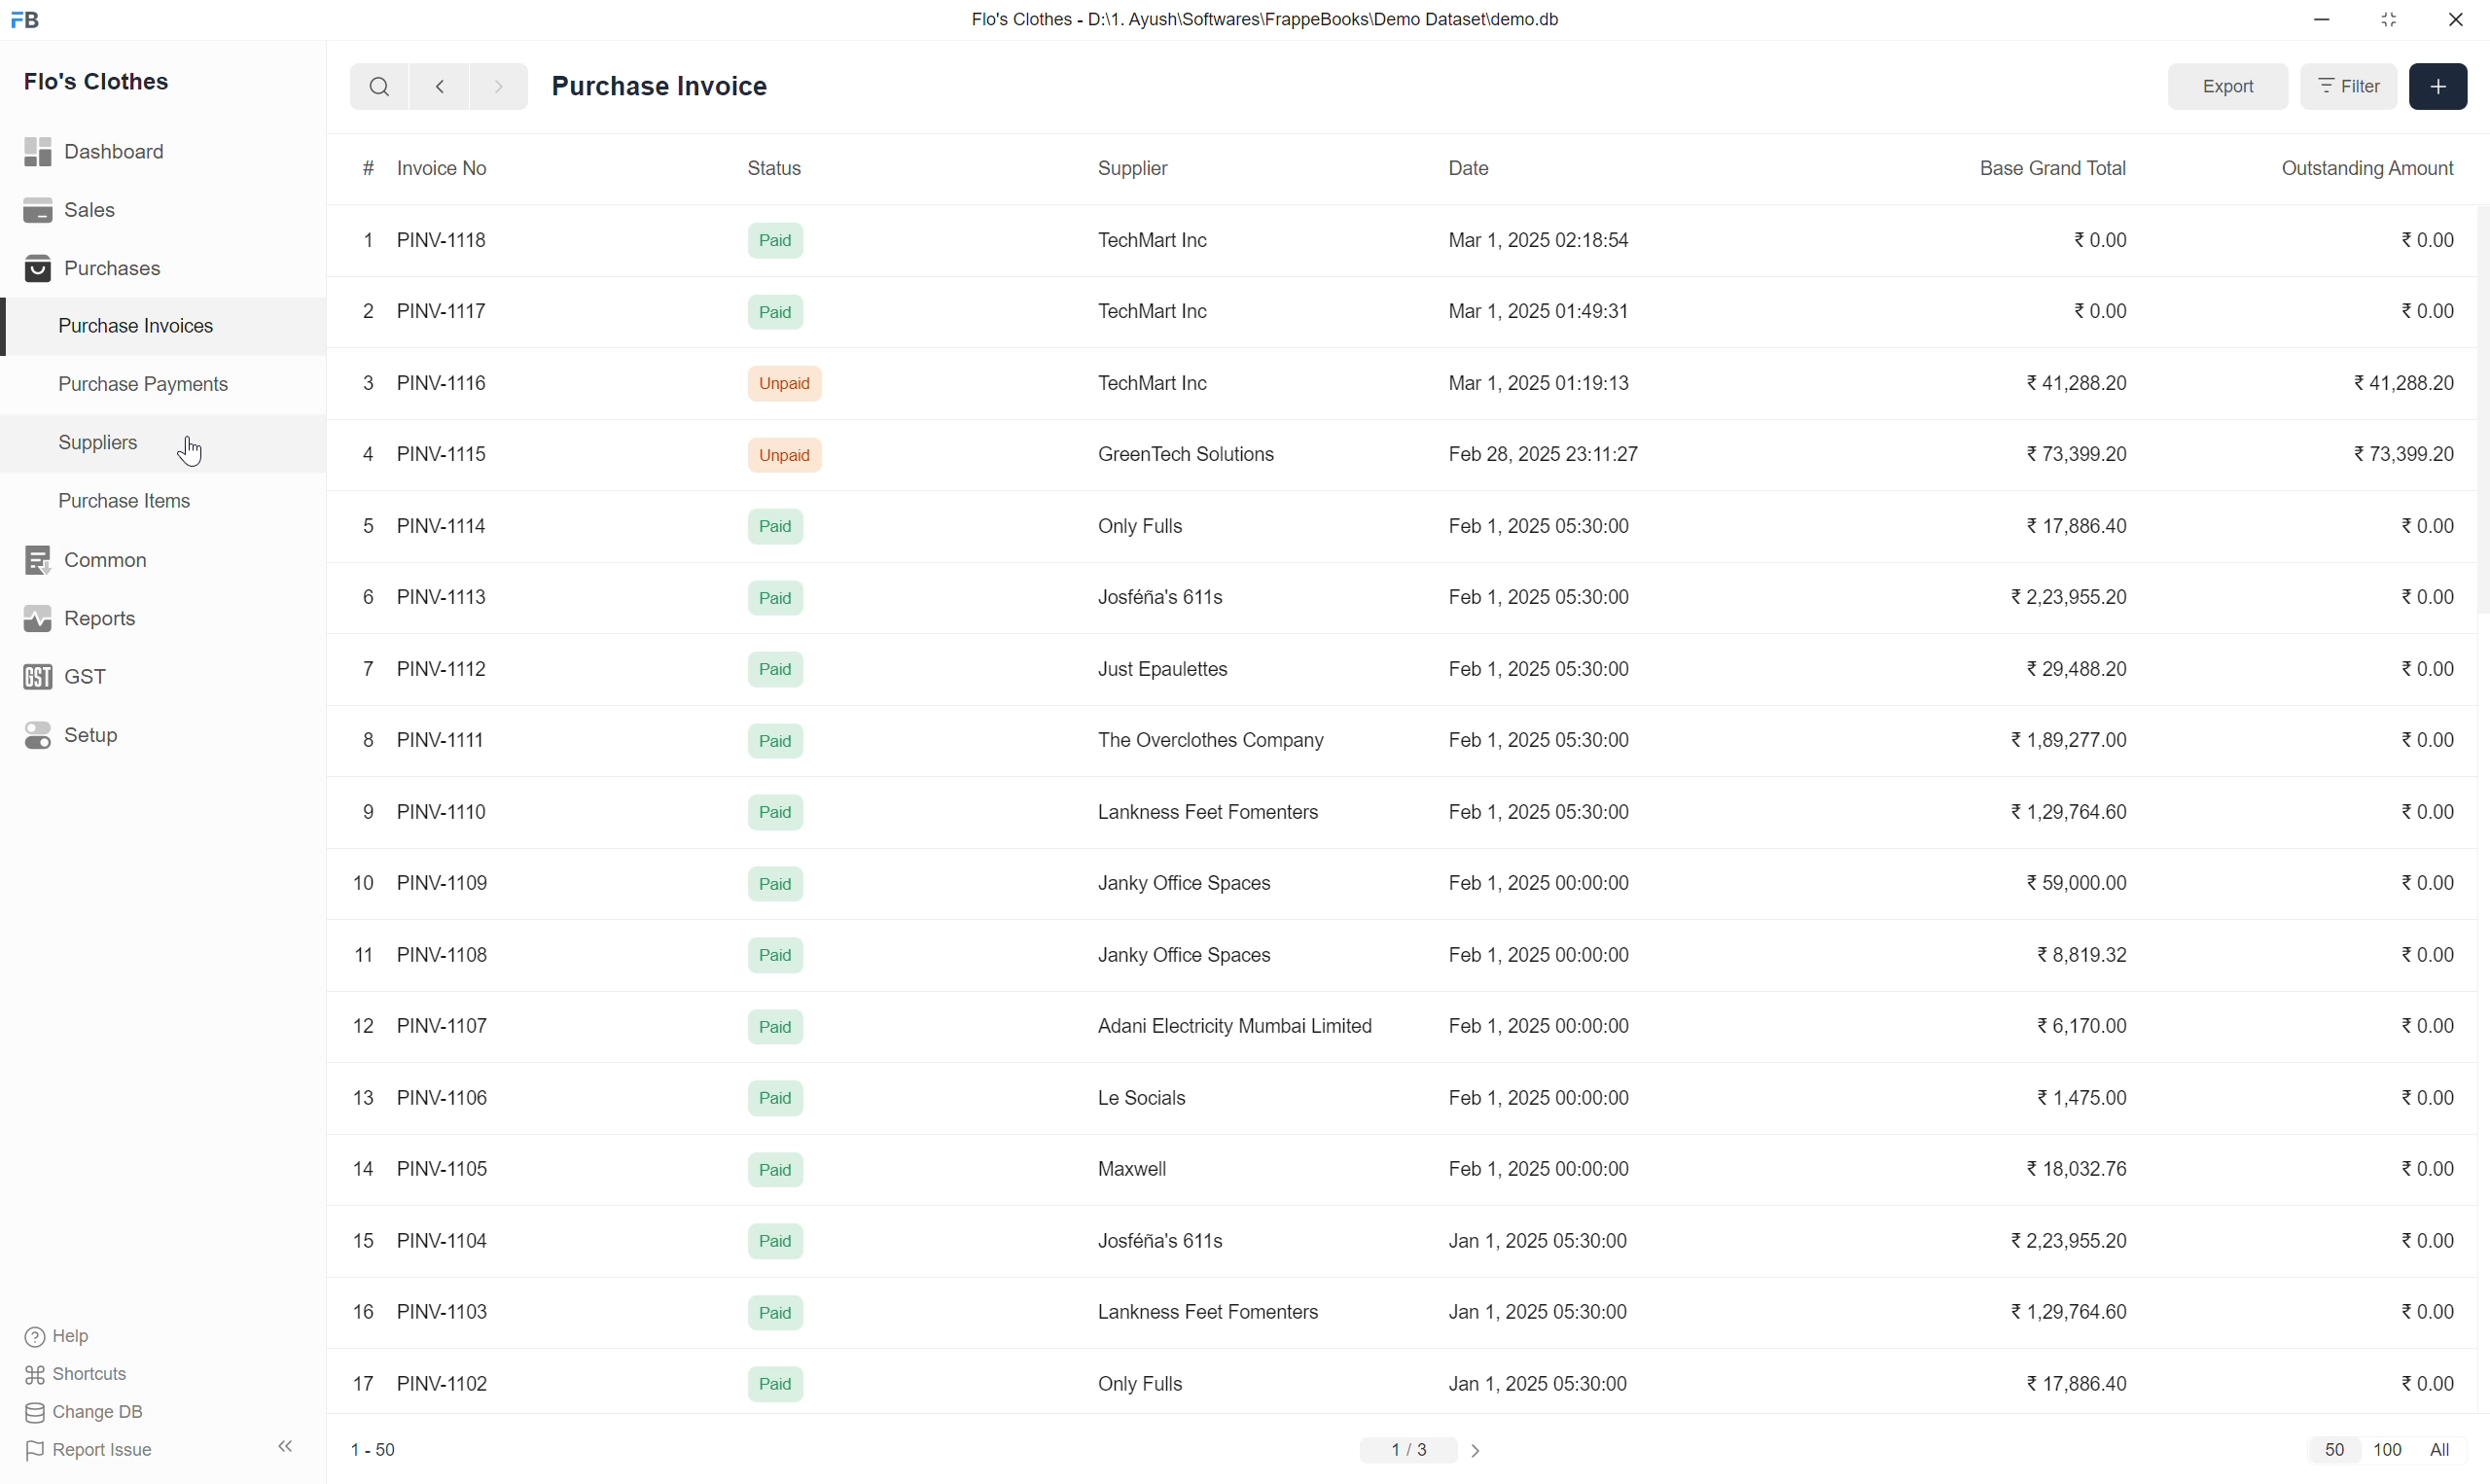 Image resolution: width=2490 pixels, height=1484 pixels. I want to click on Only Fulls, so click(1134, 1386).